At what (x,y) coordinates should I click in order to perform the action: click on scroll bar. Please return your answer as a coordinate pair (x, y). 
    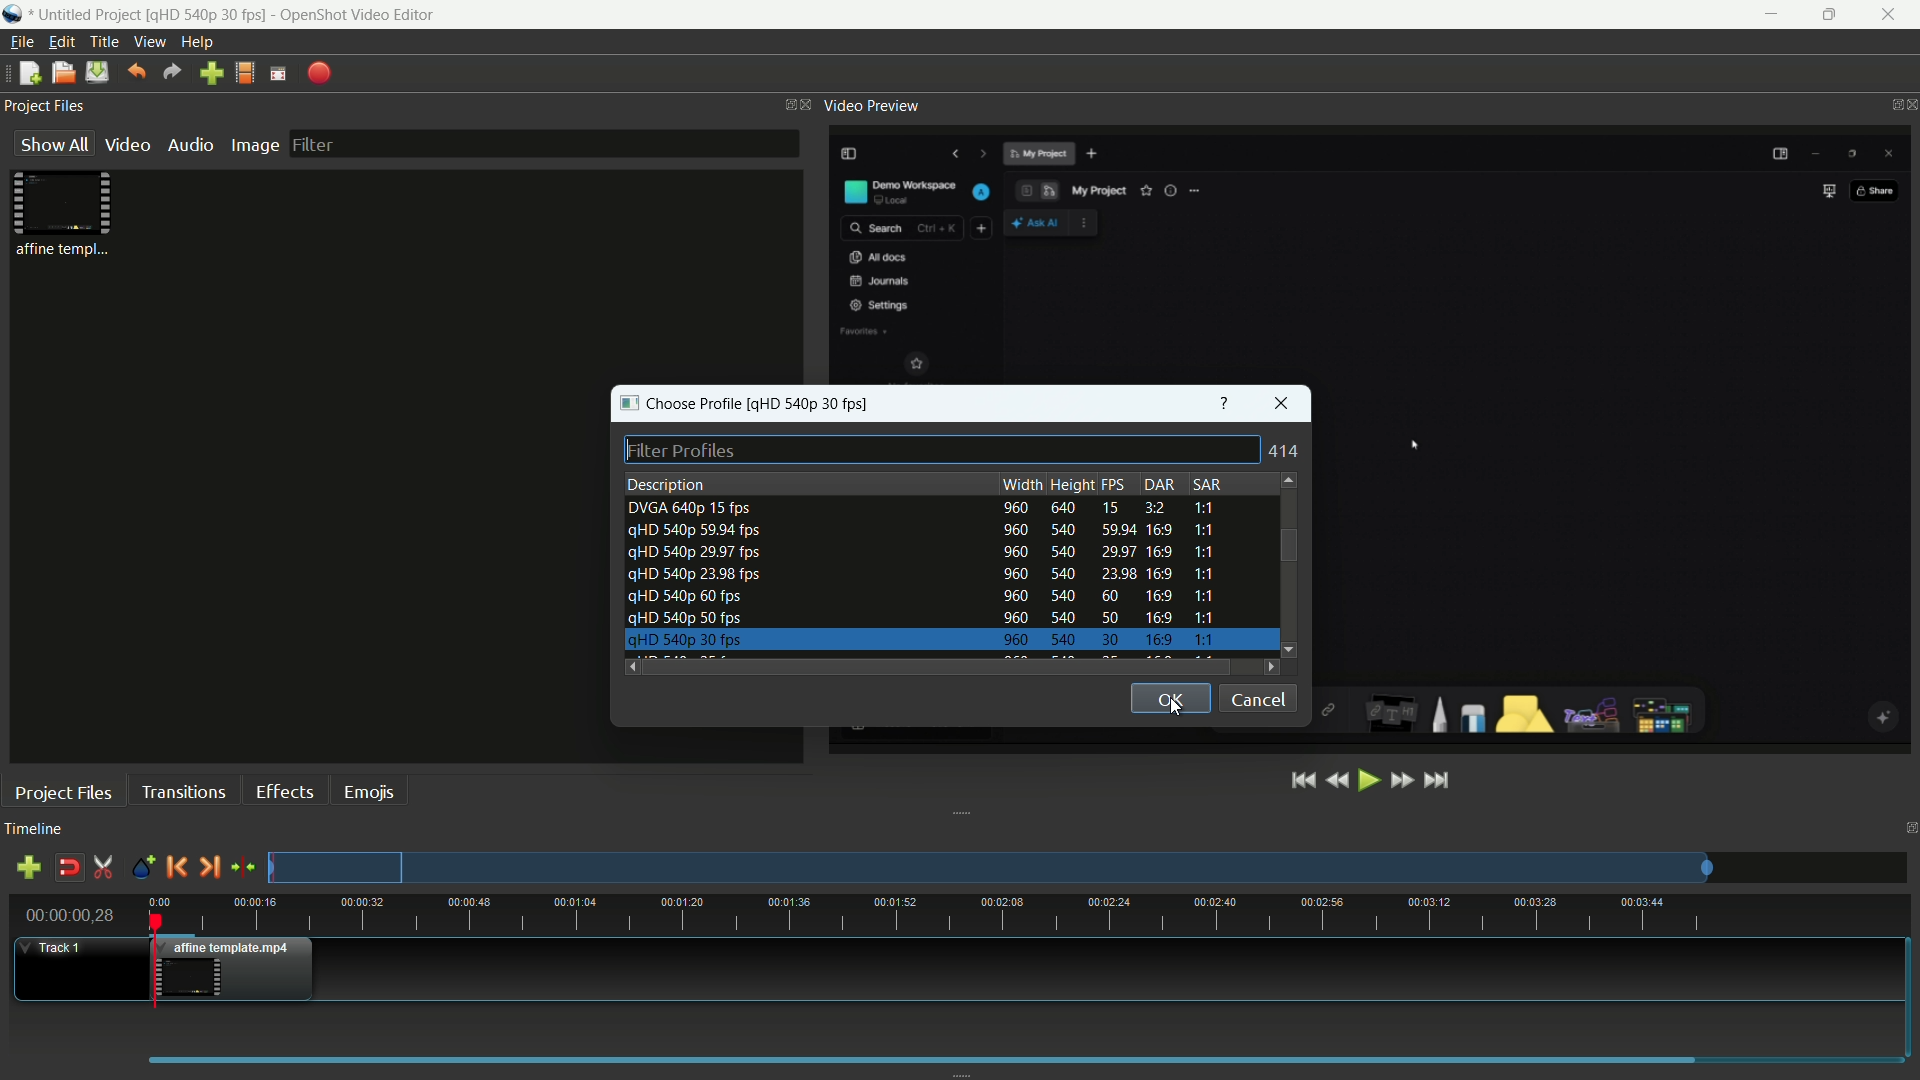
    Looking at the image, I should click on (1287, 544).